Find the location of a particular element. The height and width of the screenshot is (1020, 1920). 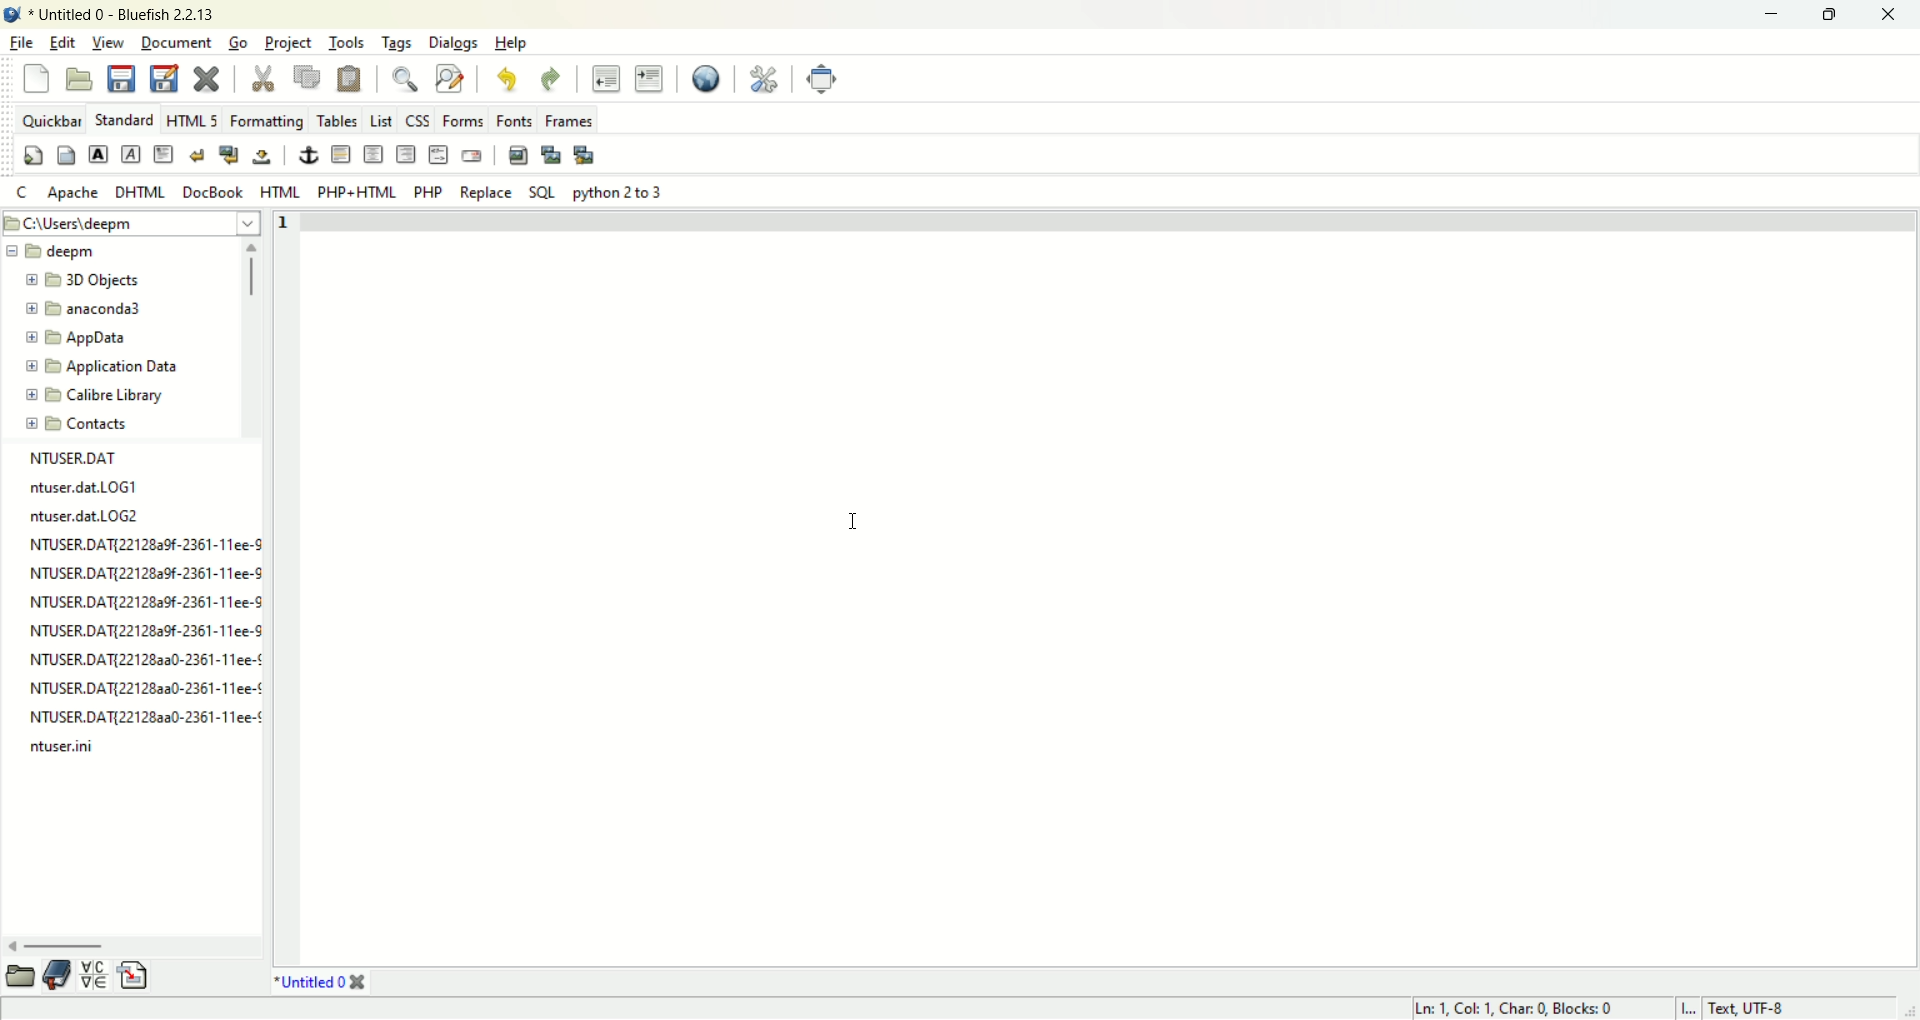

break and clear is located at coordinates (227, 156).